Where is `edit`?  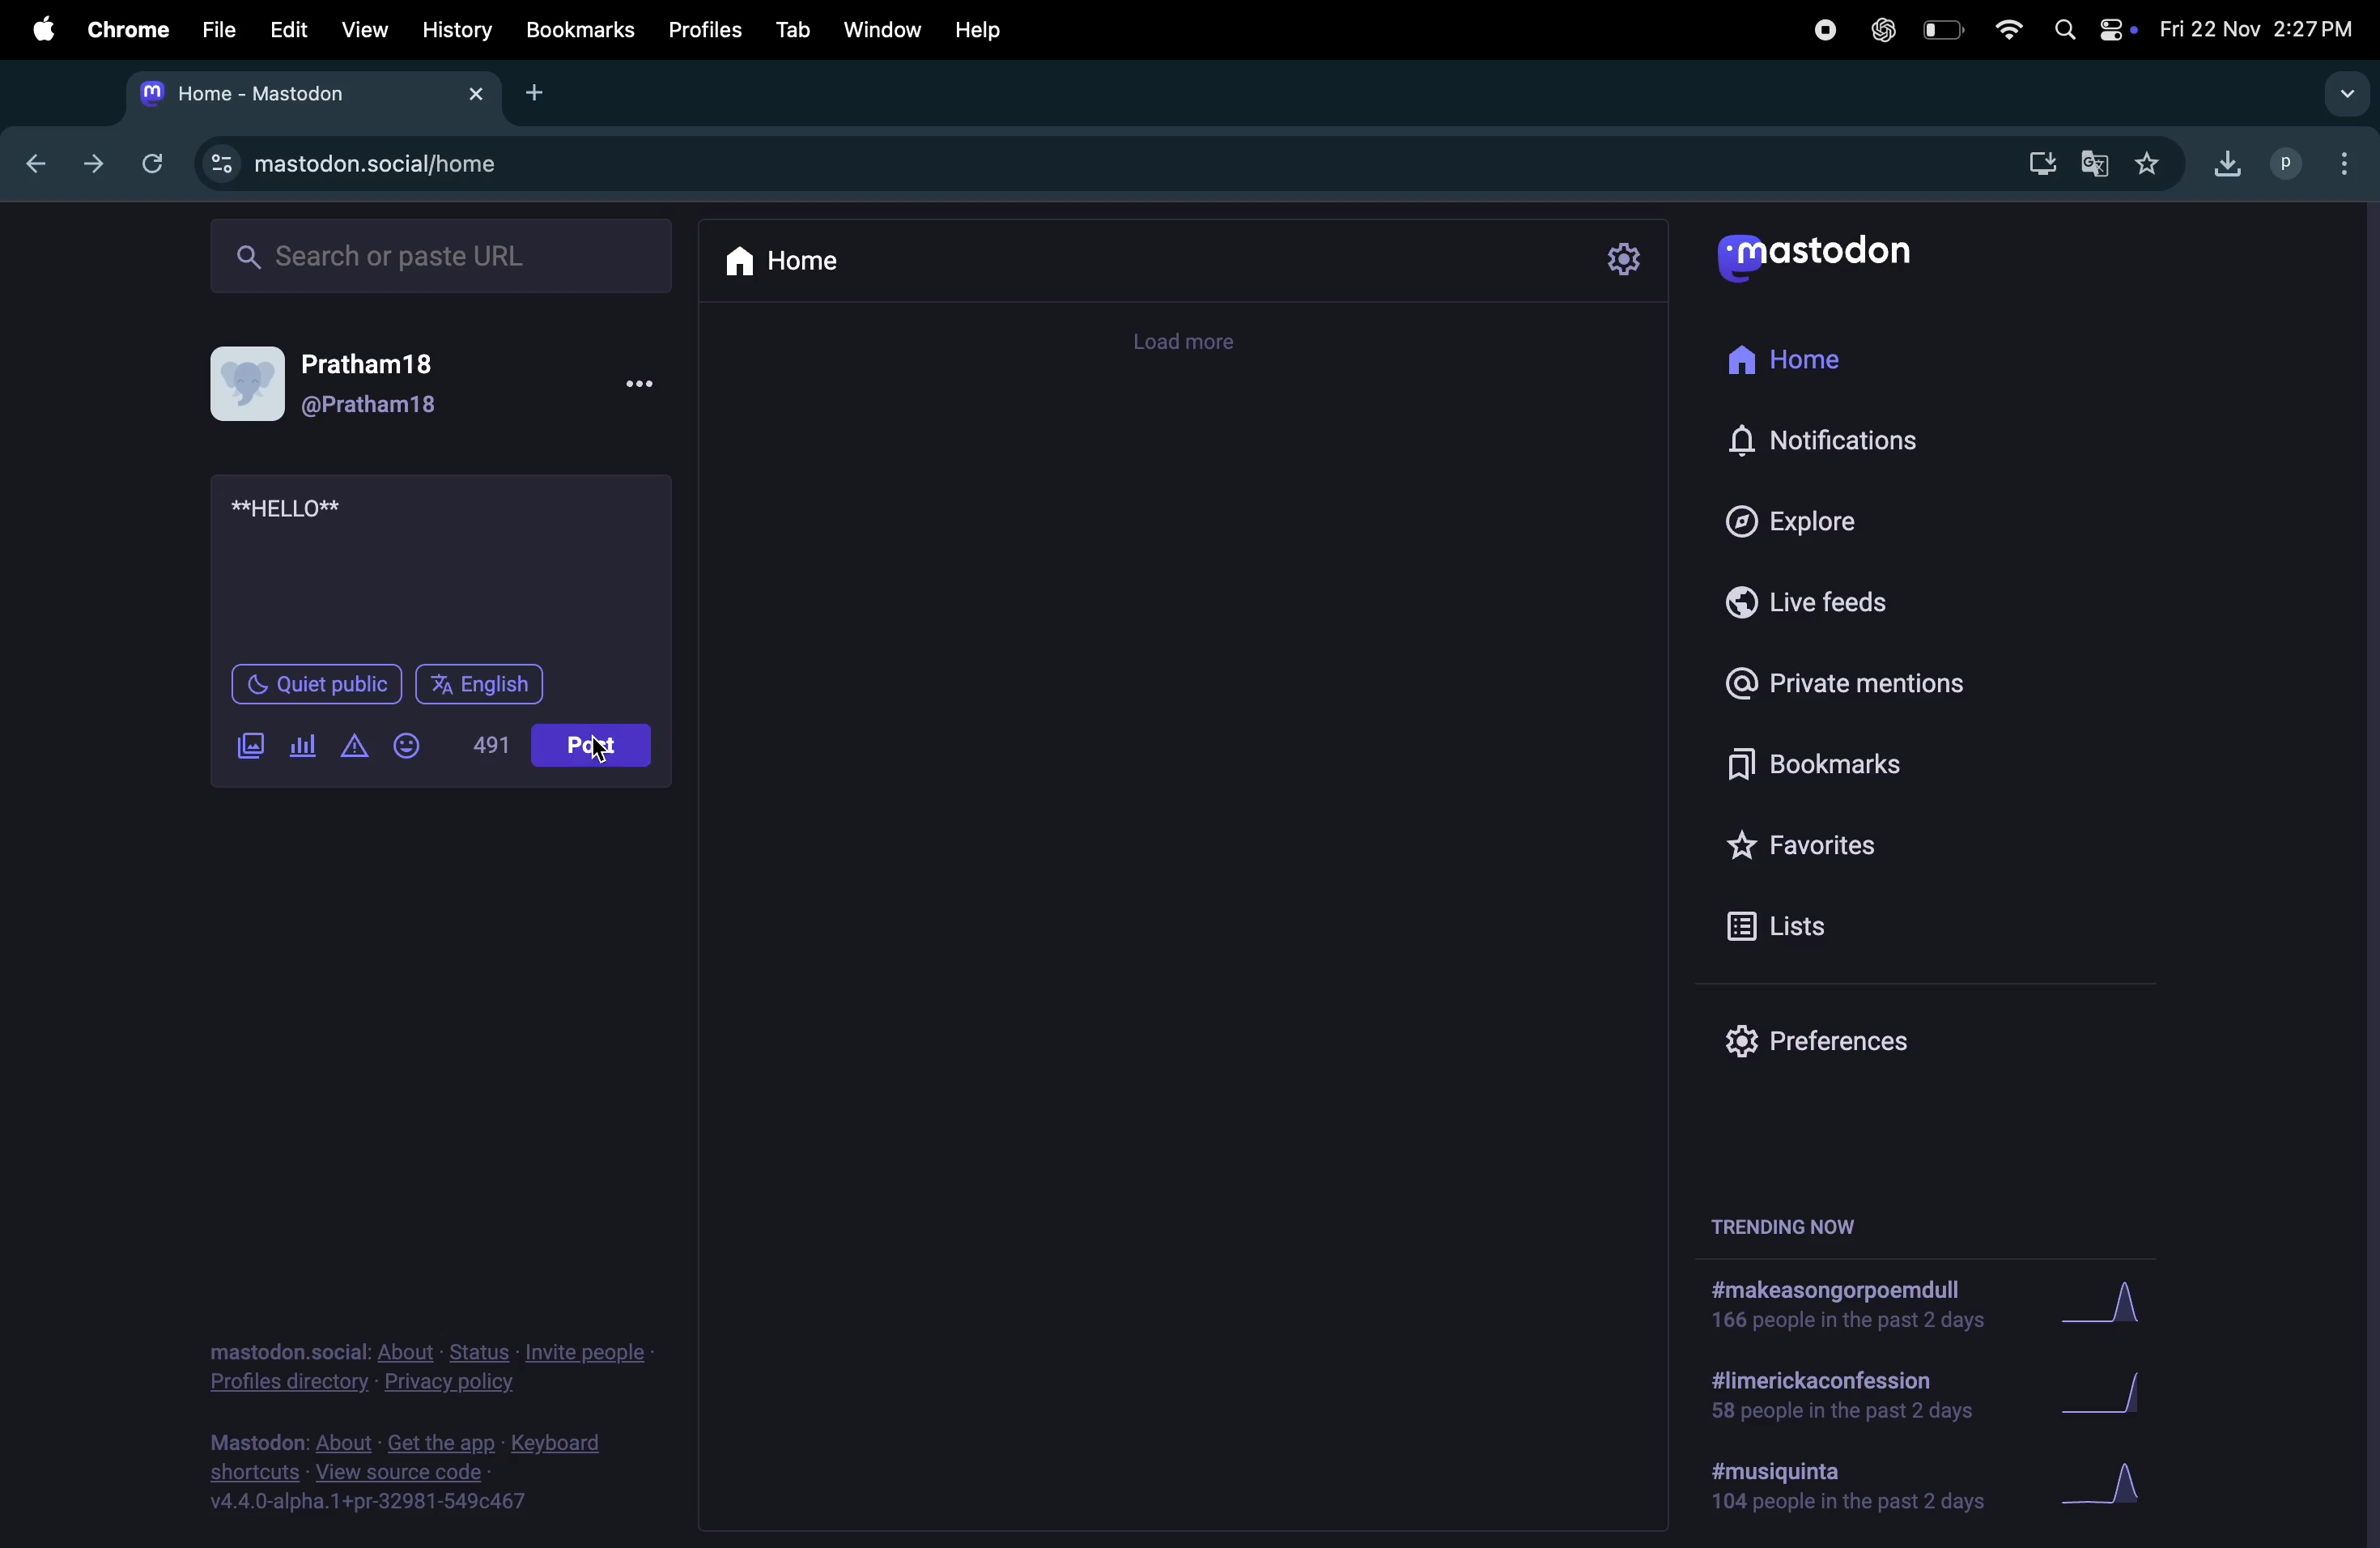
edit is located at coordinates (289, 25).